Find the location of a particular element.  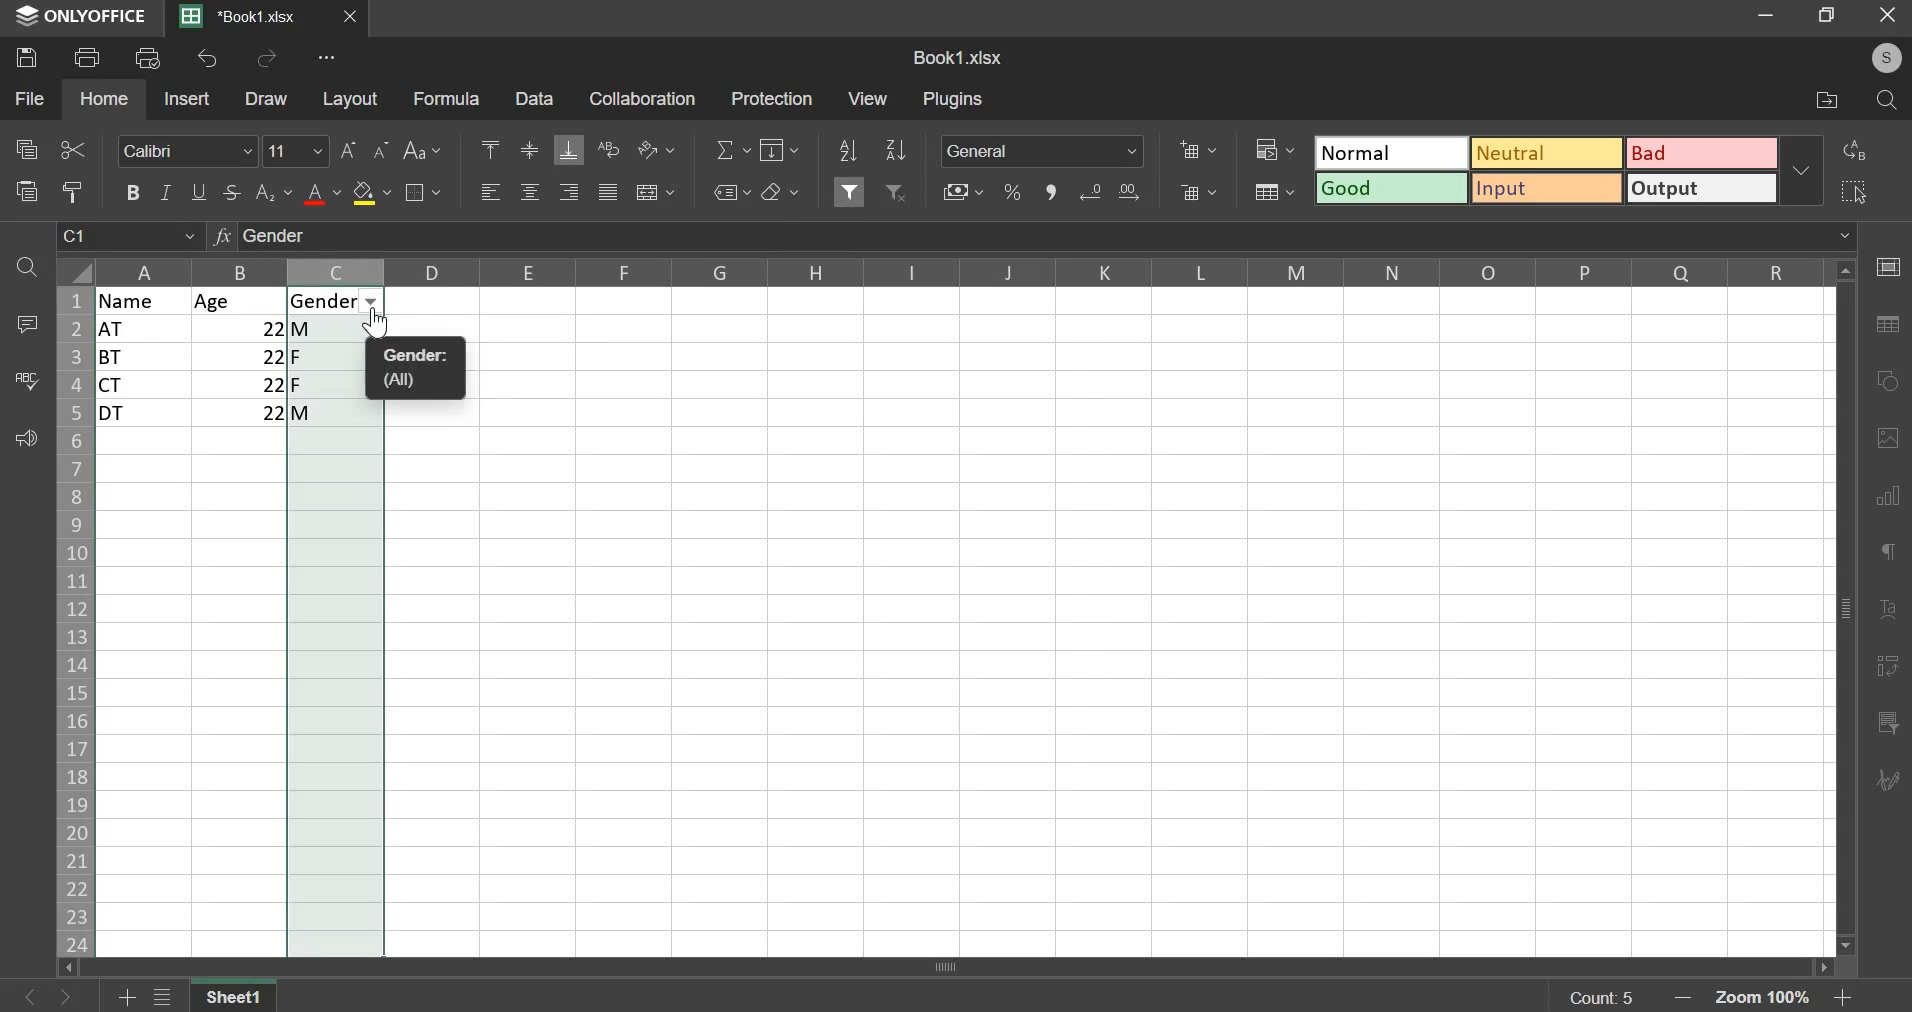

formula is located at coordinates (445, 98).